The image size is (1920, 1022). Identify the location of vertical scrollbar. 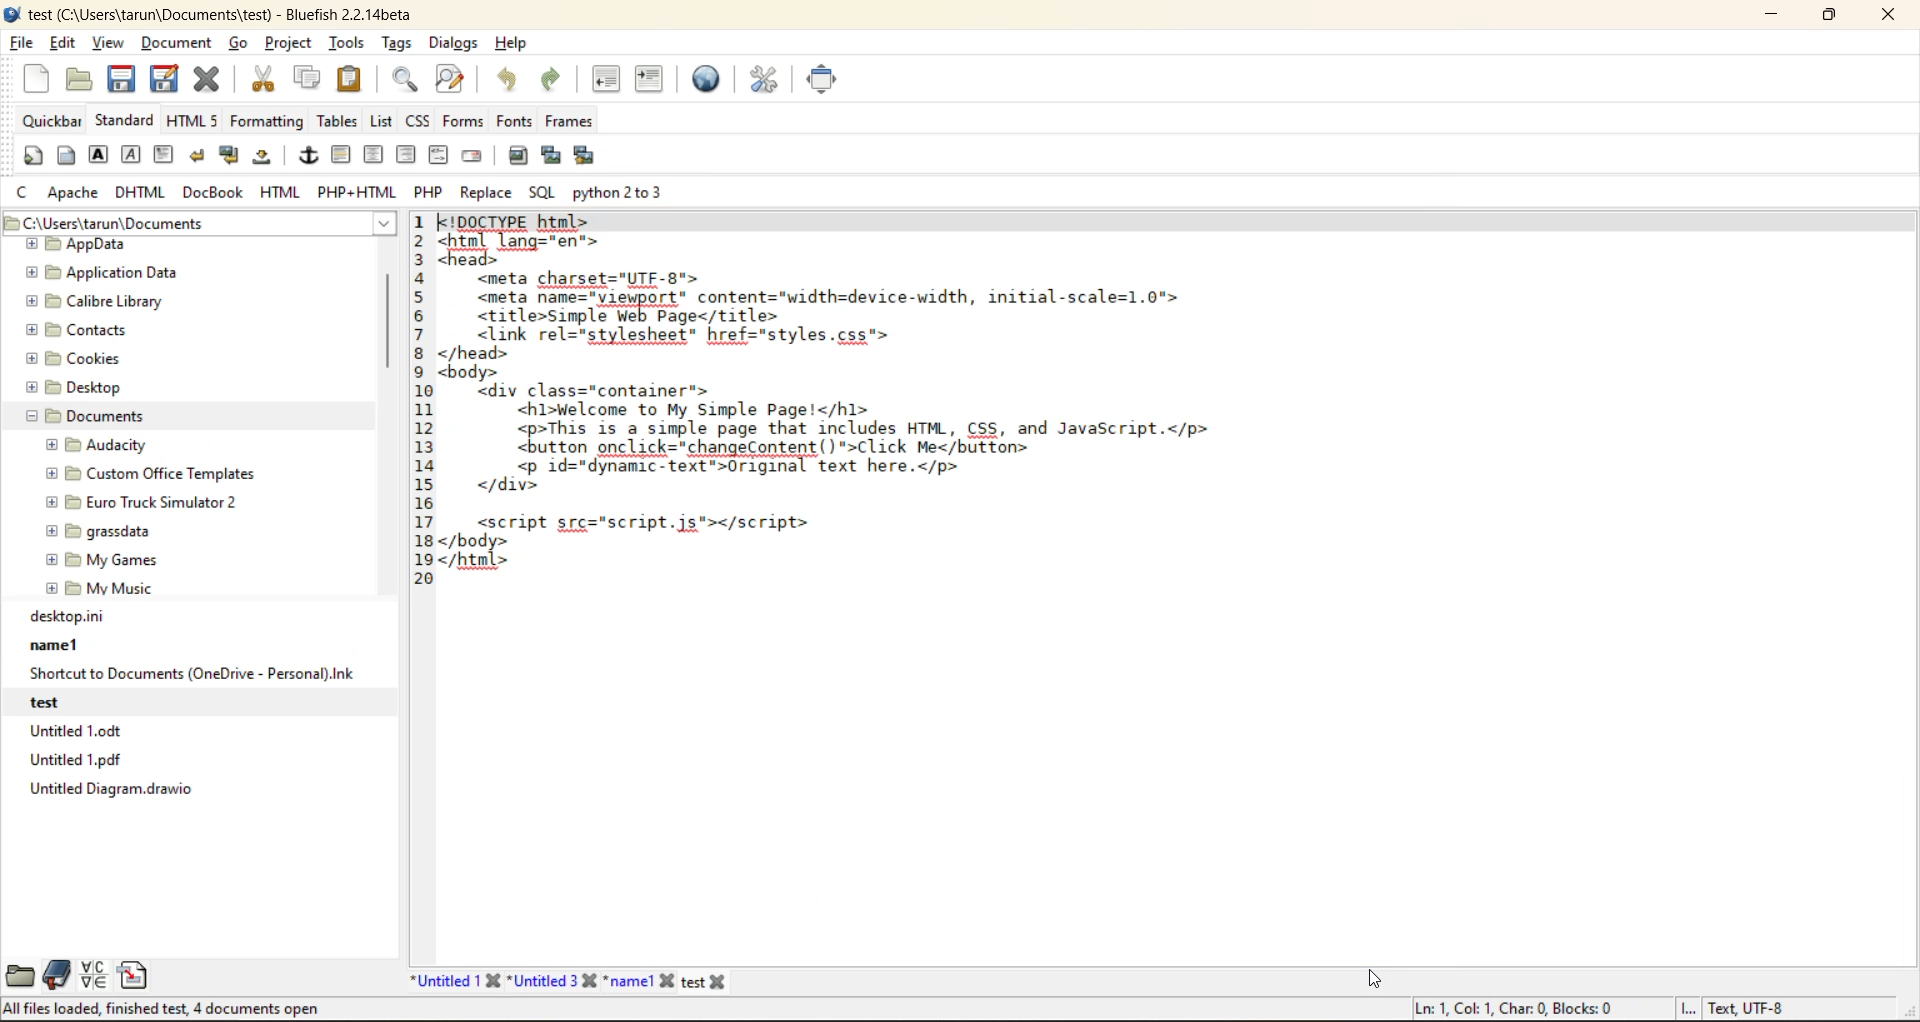
(1905, 588).